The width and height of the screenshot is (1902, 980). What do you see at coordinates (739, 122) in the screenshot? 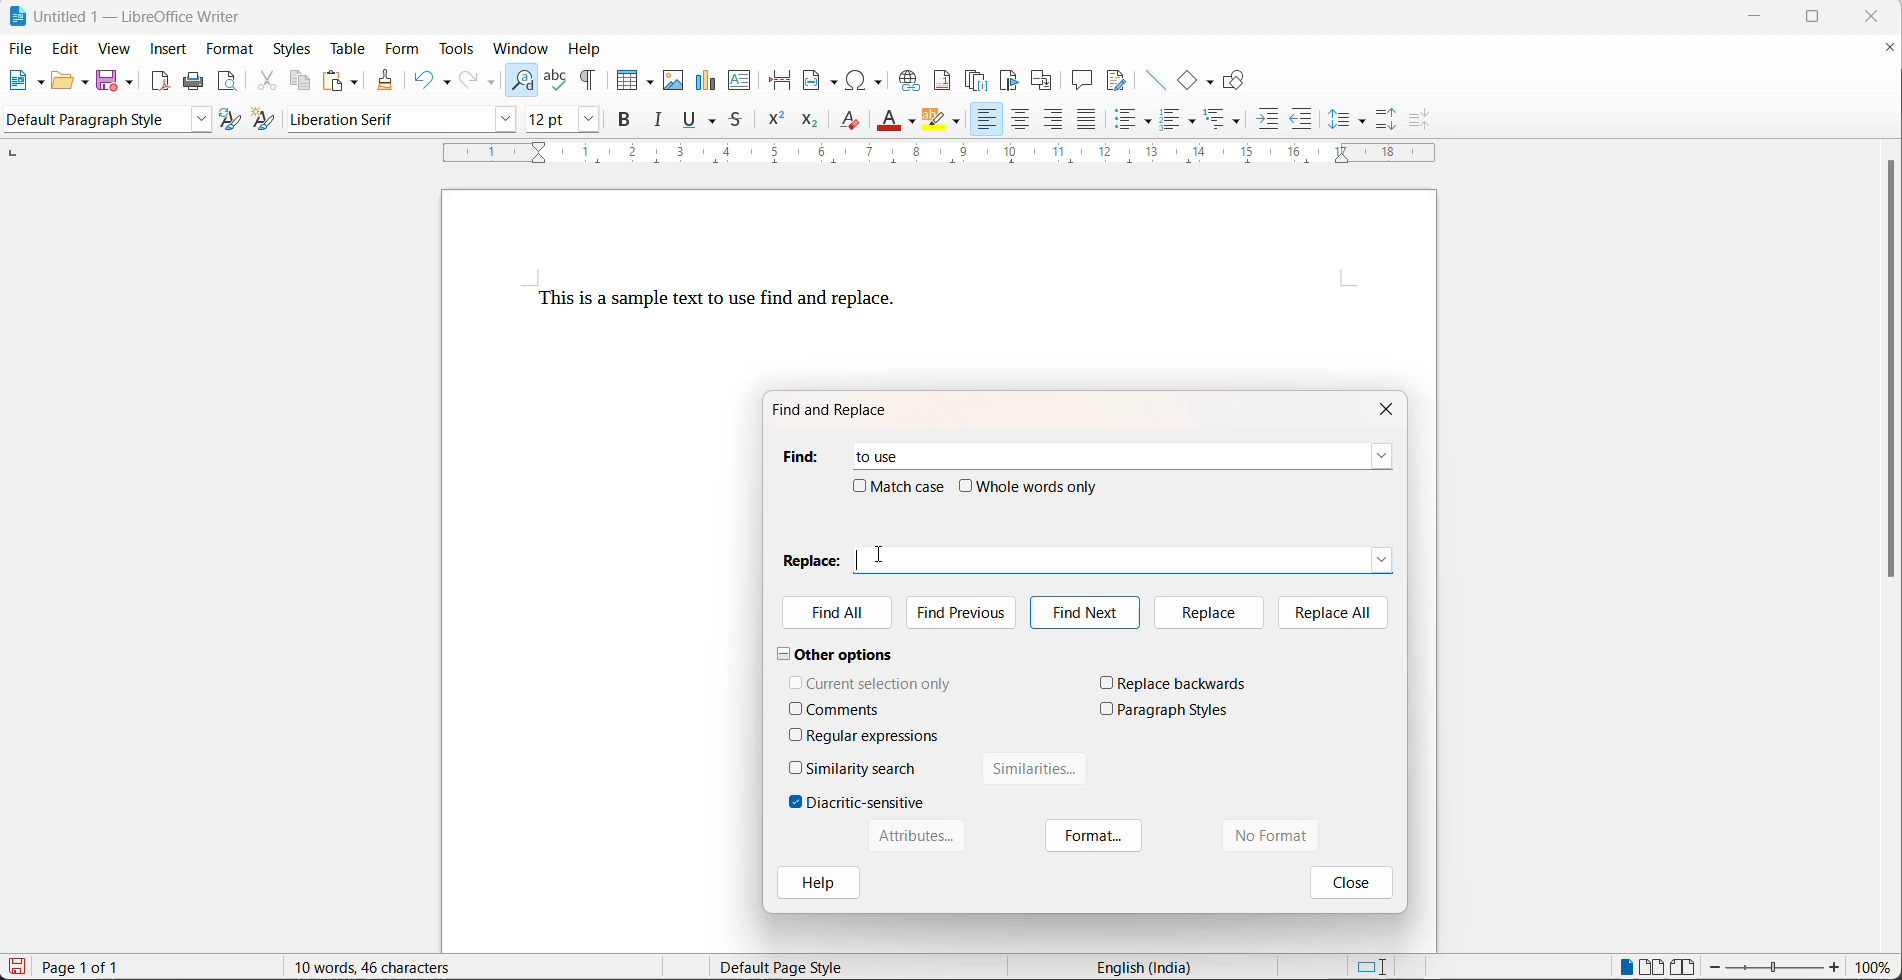
I see `strike through` at bounding box center [739, 122].